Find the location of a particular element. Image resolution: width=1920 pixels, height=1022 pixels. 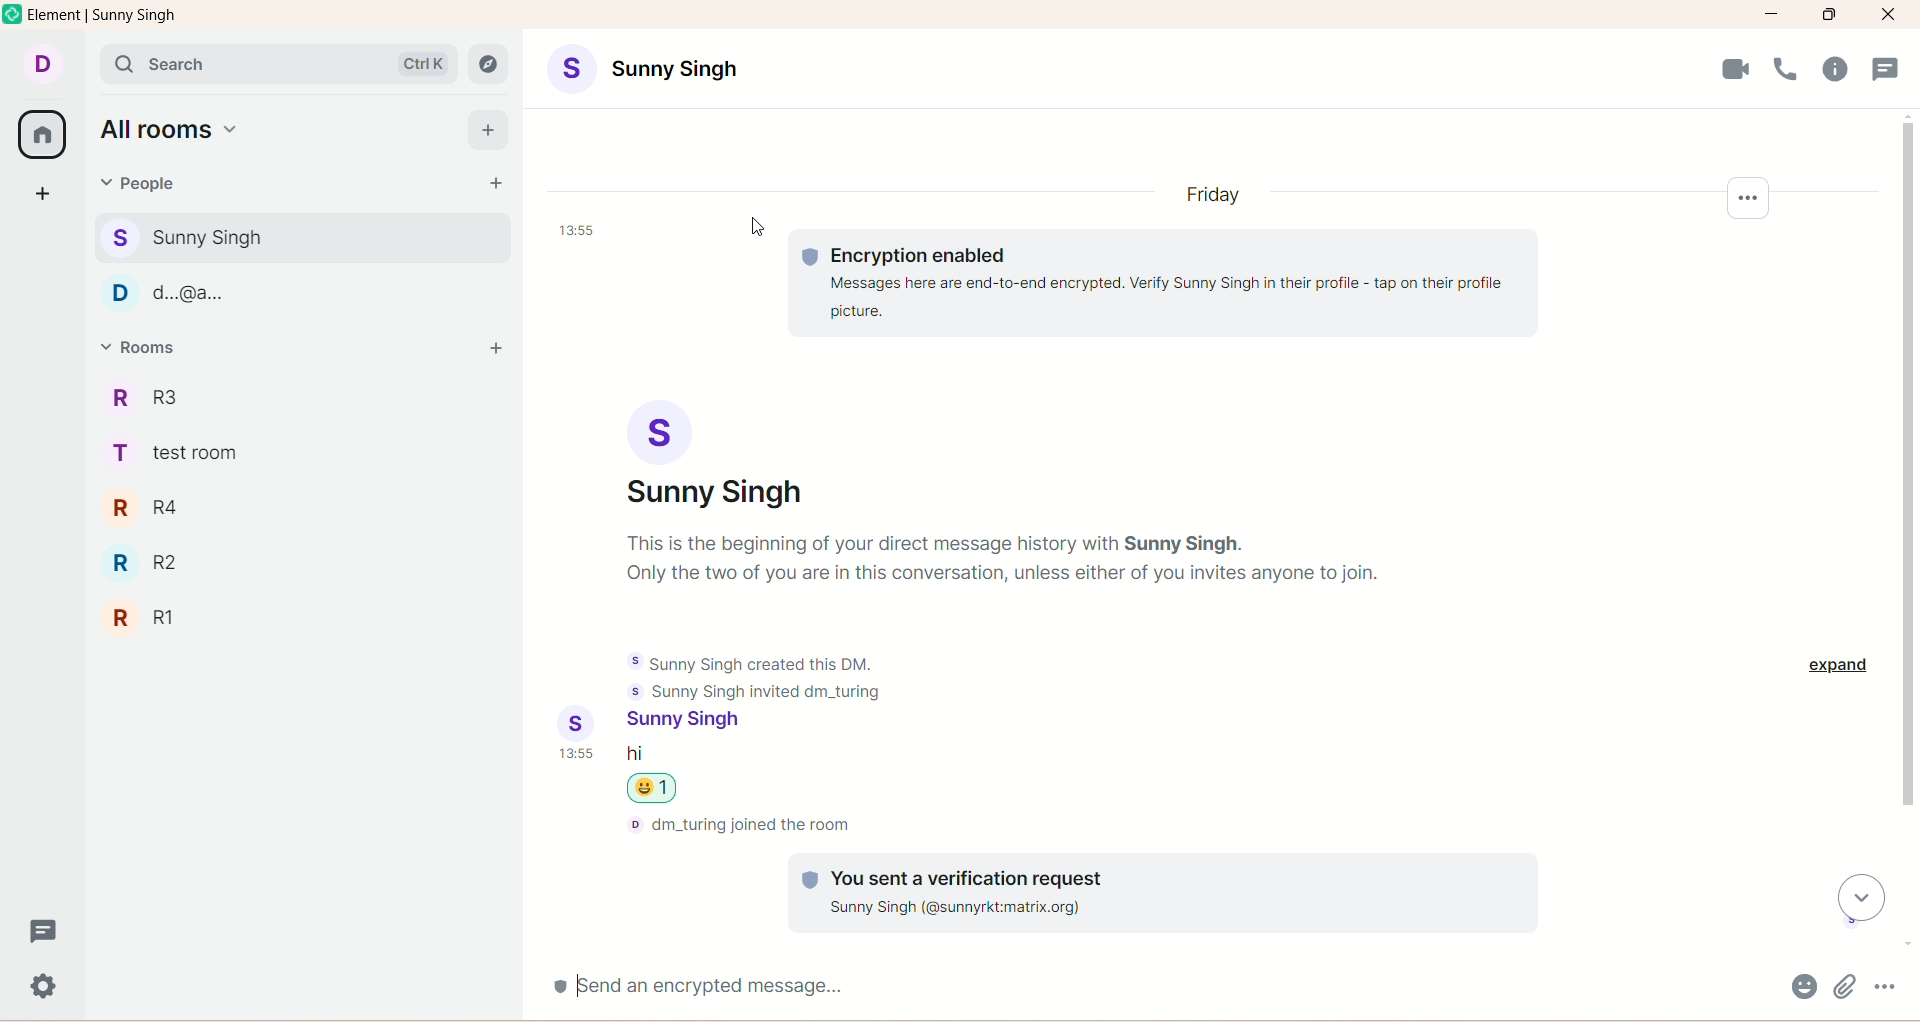

Indicates settings is located at coordinates (1748, 198).